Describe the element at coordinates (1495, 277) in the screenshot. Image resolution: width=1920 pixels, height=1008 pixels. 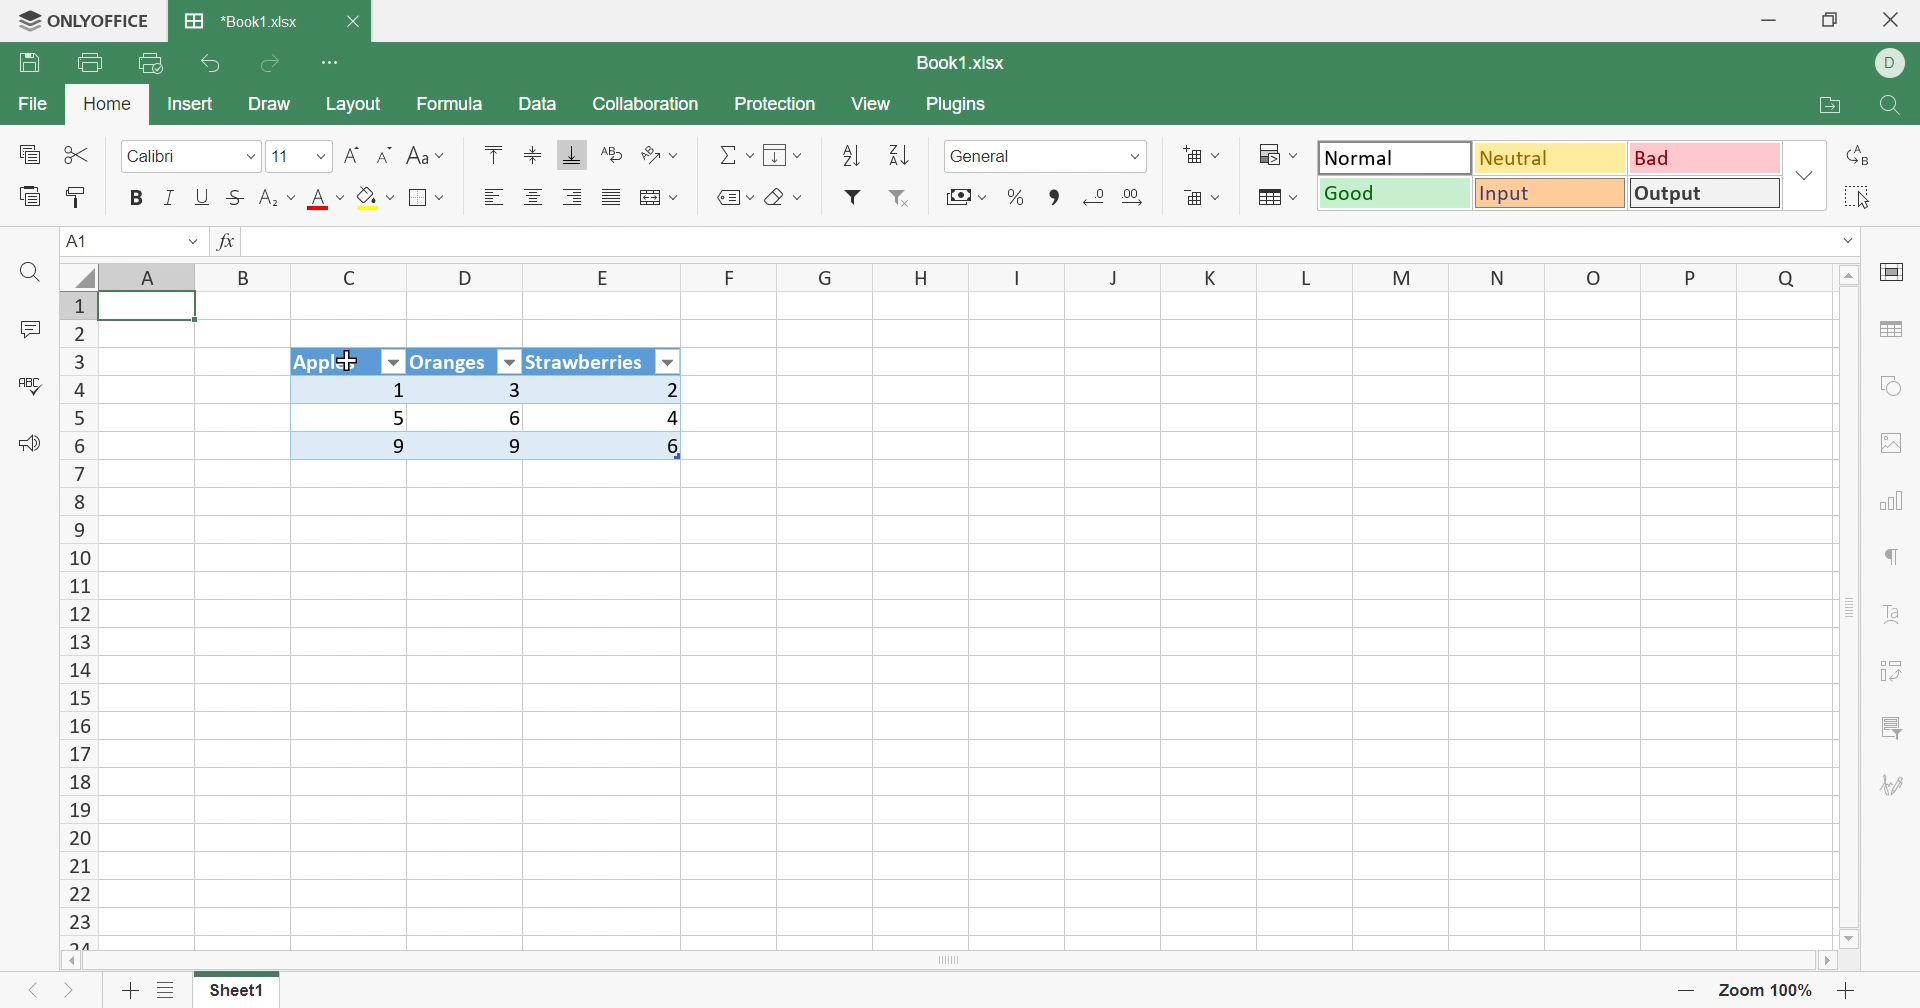
I see `N` at that location.